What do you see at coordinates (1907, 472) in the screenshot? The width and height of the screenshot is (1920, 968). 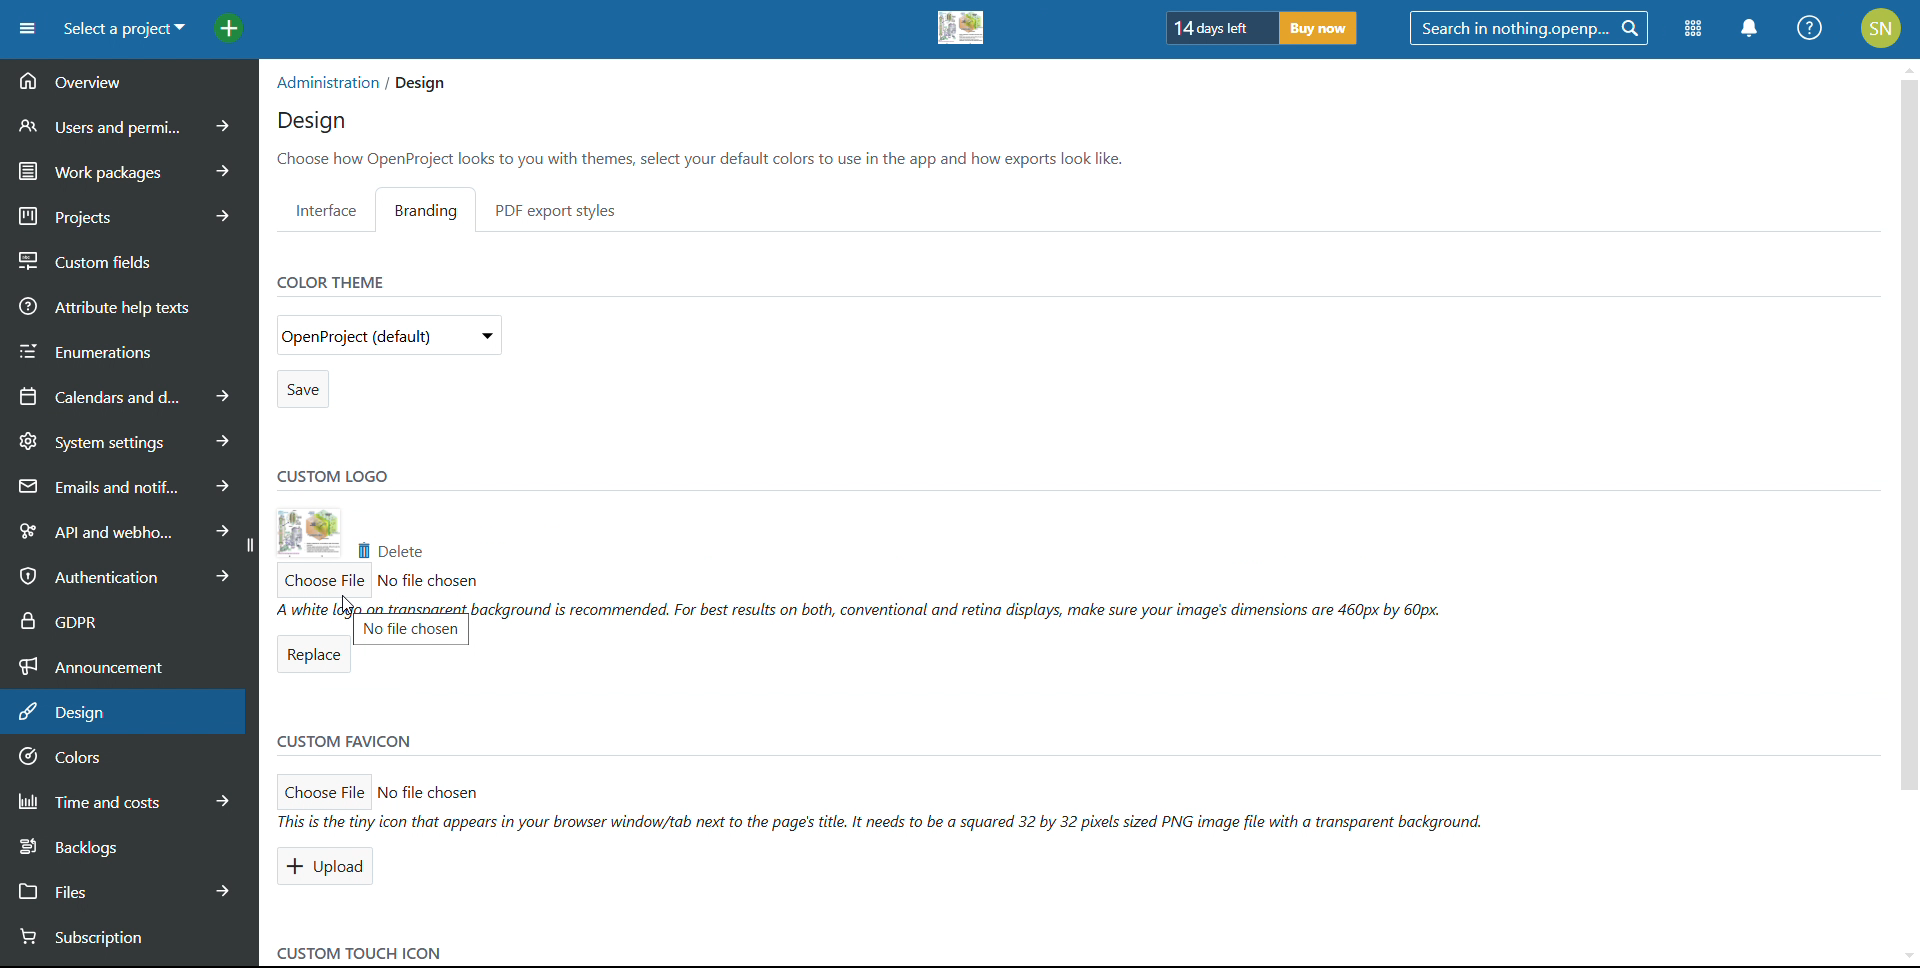 I see `vertical scroll bar` at bounding box center [1907, 472].